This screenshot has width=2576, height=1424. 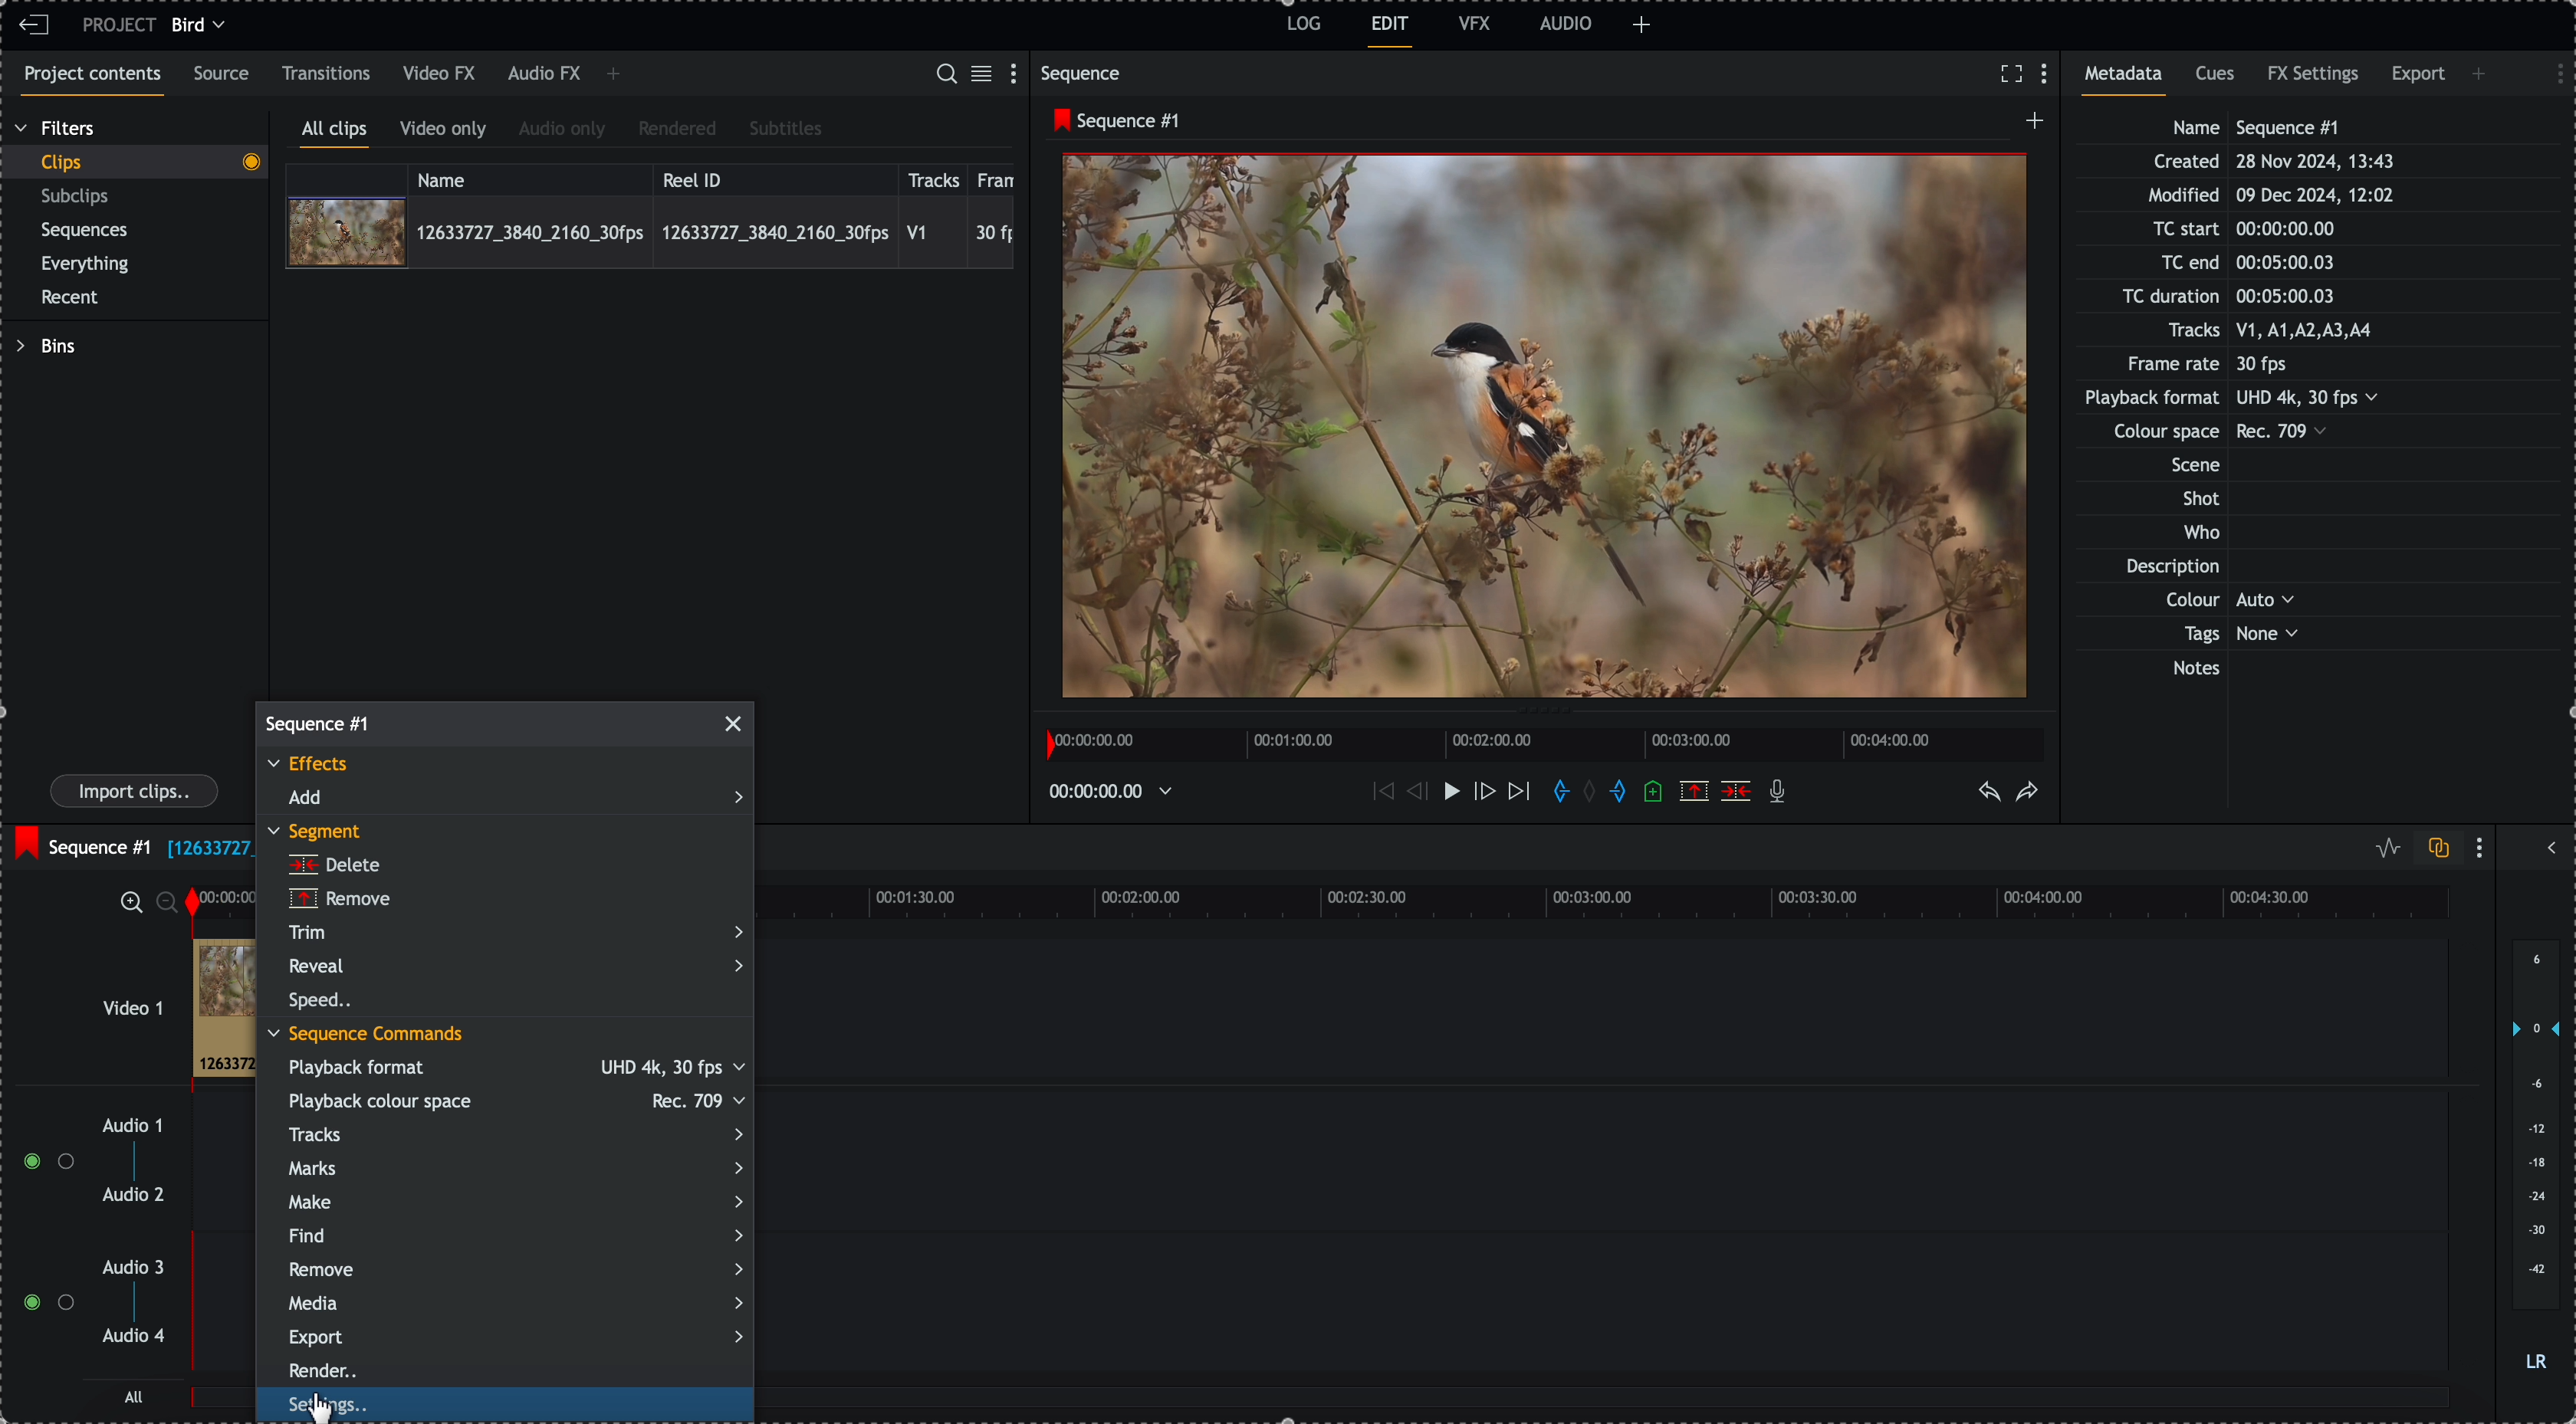 I want to click on sequence #1, so click(x=1111, y=121).